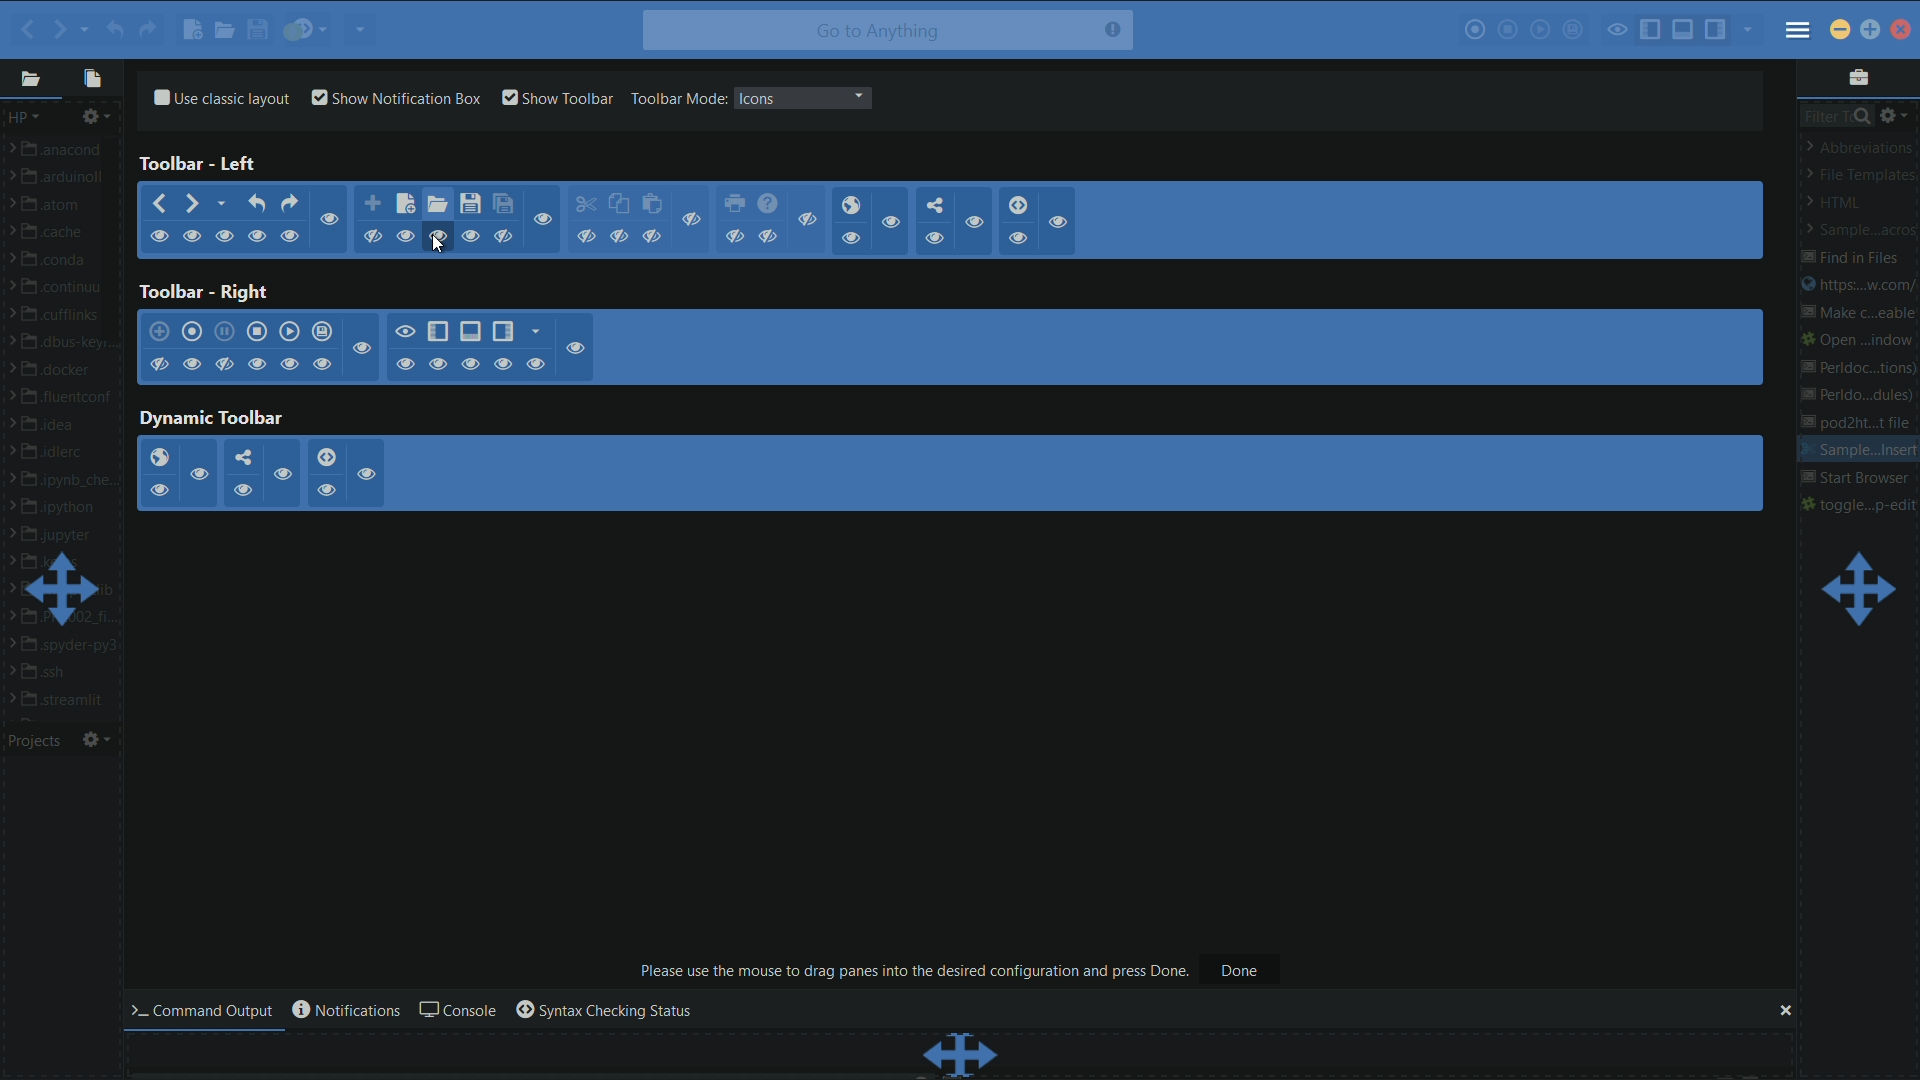 The height and width of the screenshot is (1080, 1920). I want to click on  Perldoc.. tions, so click(1858, 365).